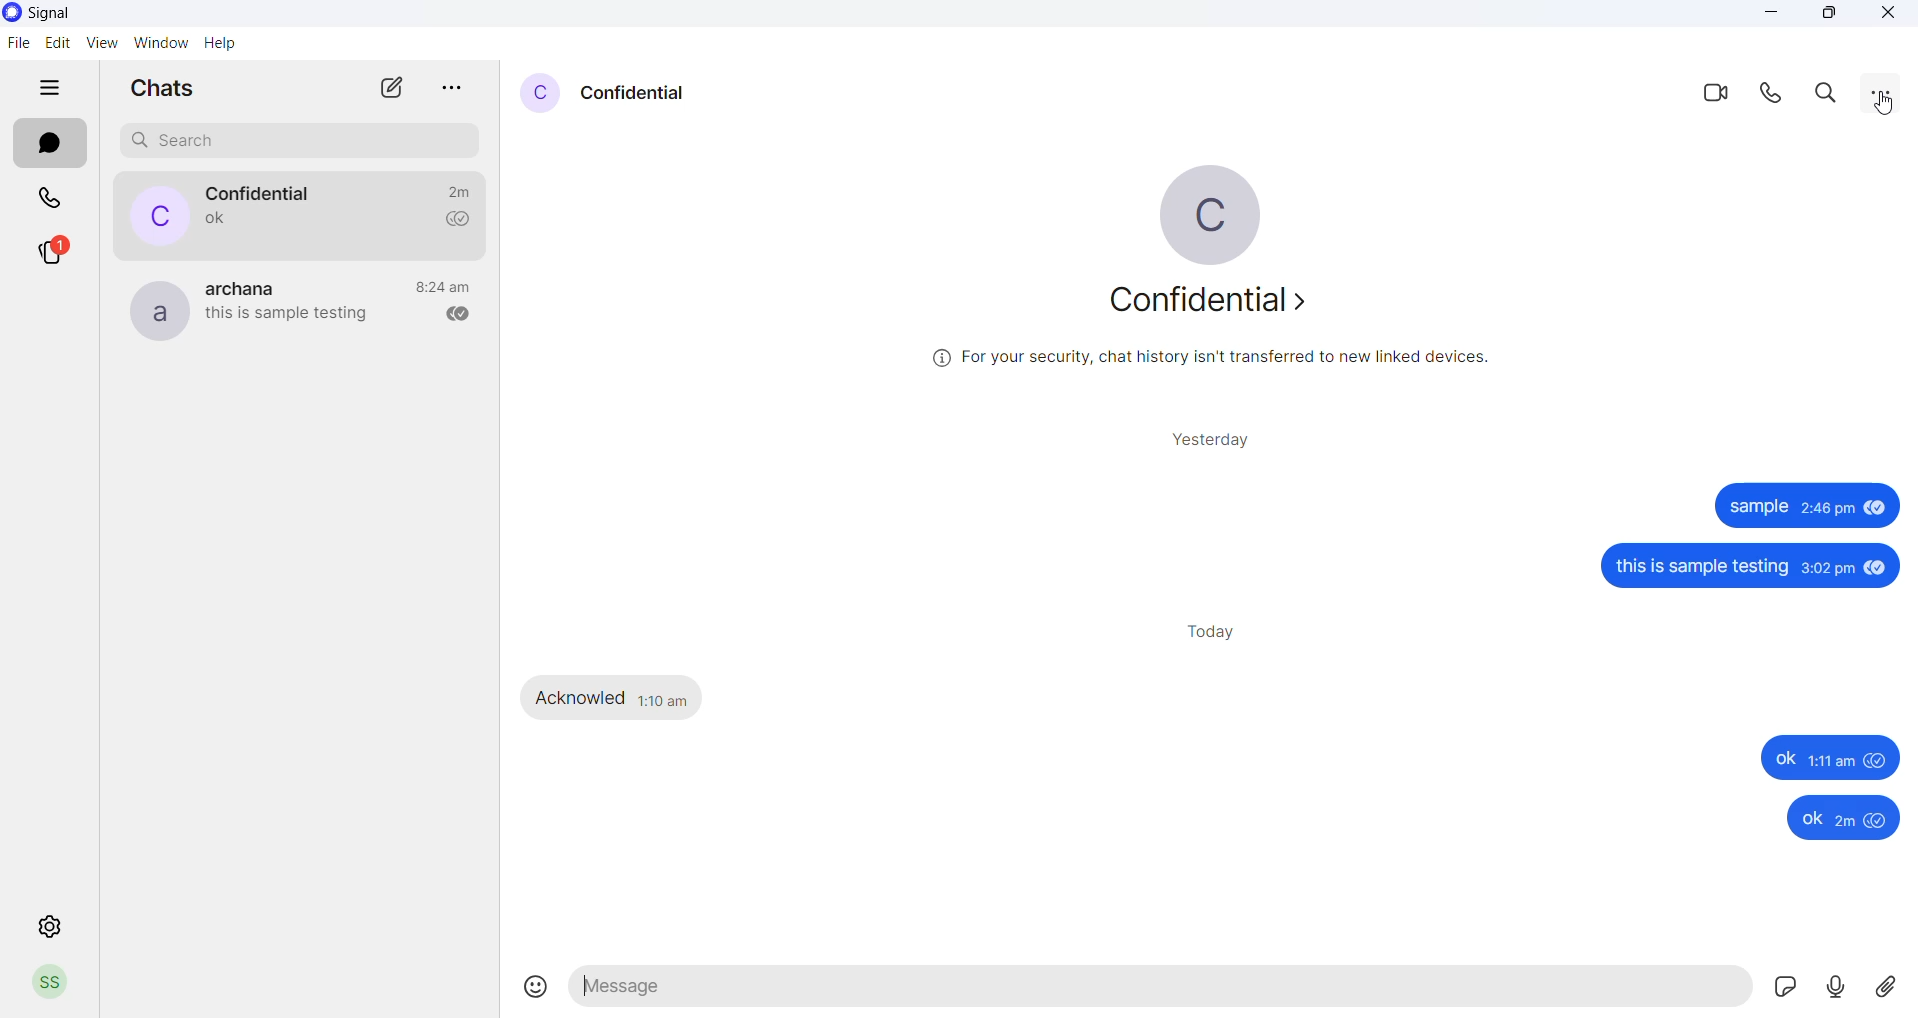 This screenshot has width=1918, height=1018. What do you see at coordinates (303, 141) in the screenshot?
I see `search chat` at bounding box center [303, 141].